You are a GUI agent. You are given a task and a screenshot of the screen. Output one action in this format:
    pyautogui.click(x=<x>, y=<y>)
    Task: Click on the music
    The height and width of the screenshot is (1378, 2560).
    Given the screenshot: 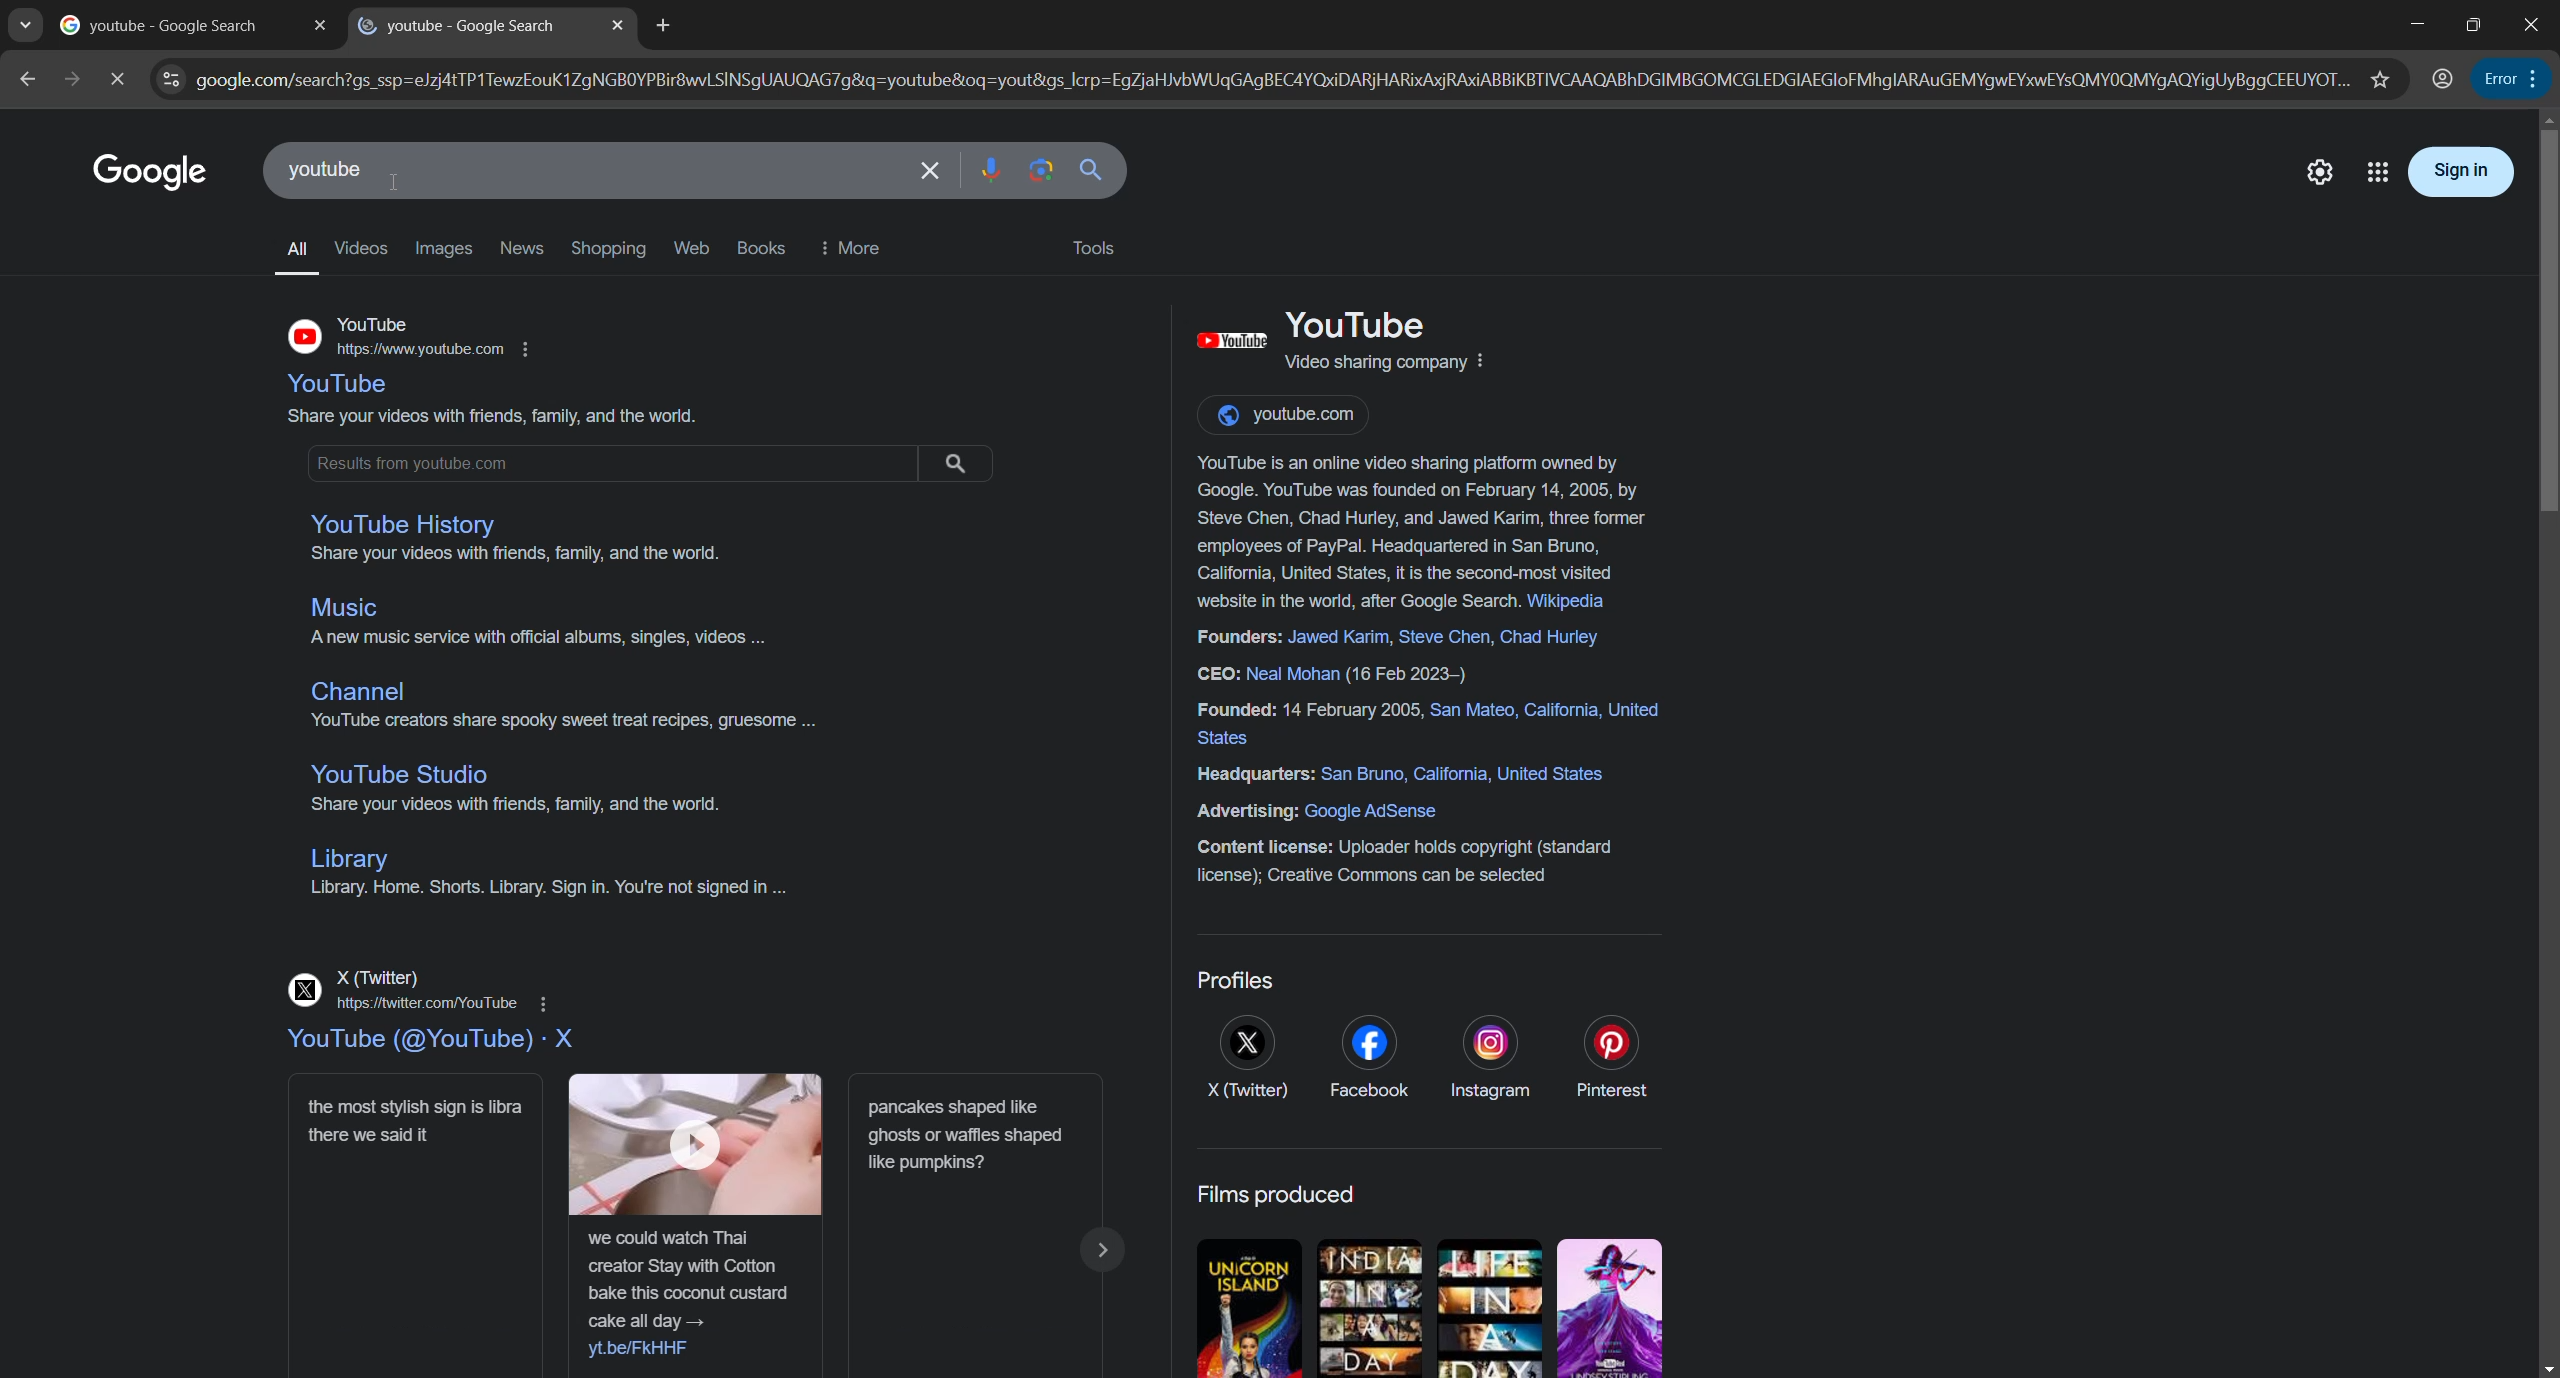 What is the action you would take?
    pyautogui.click(x=350, y=609)
    